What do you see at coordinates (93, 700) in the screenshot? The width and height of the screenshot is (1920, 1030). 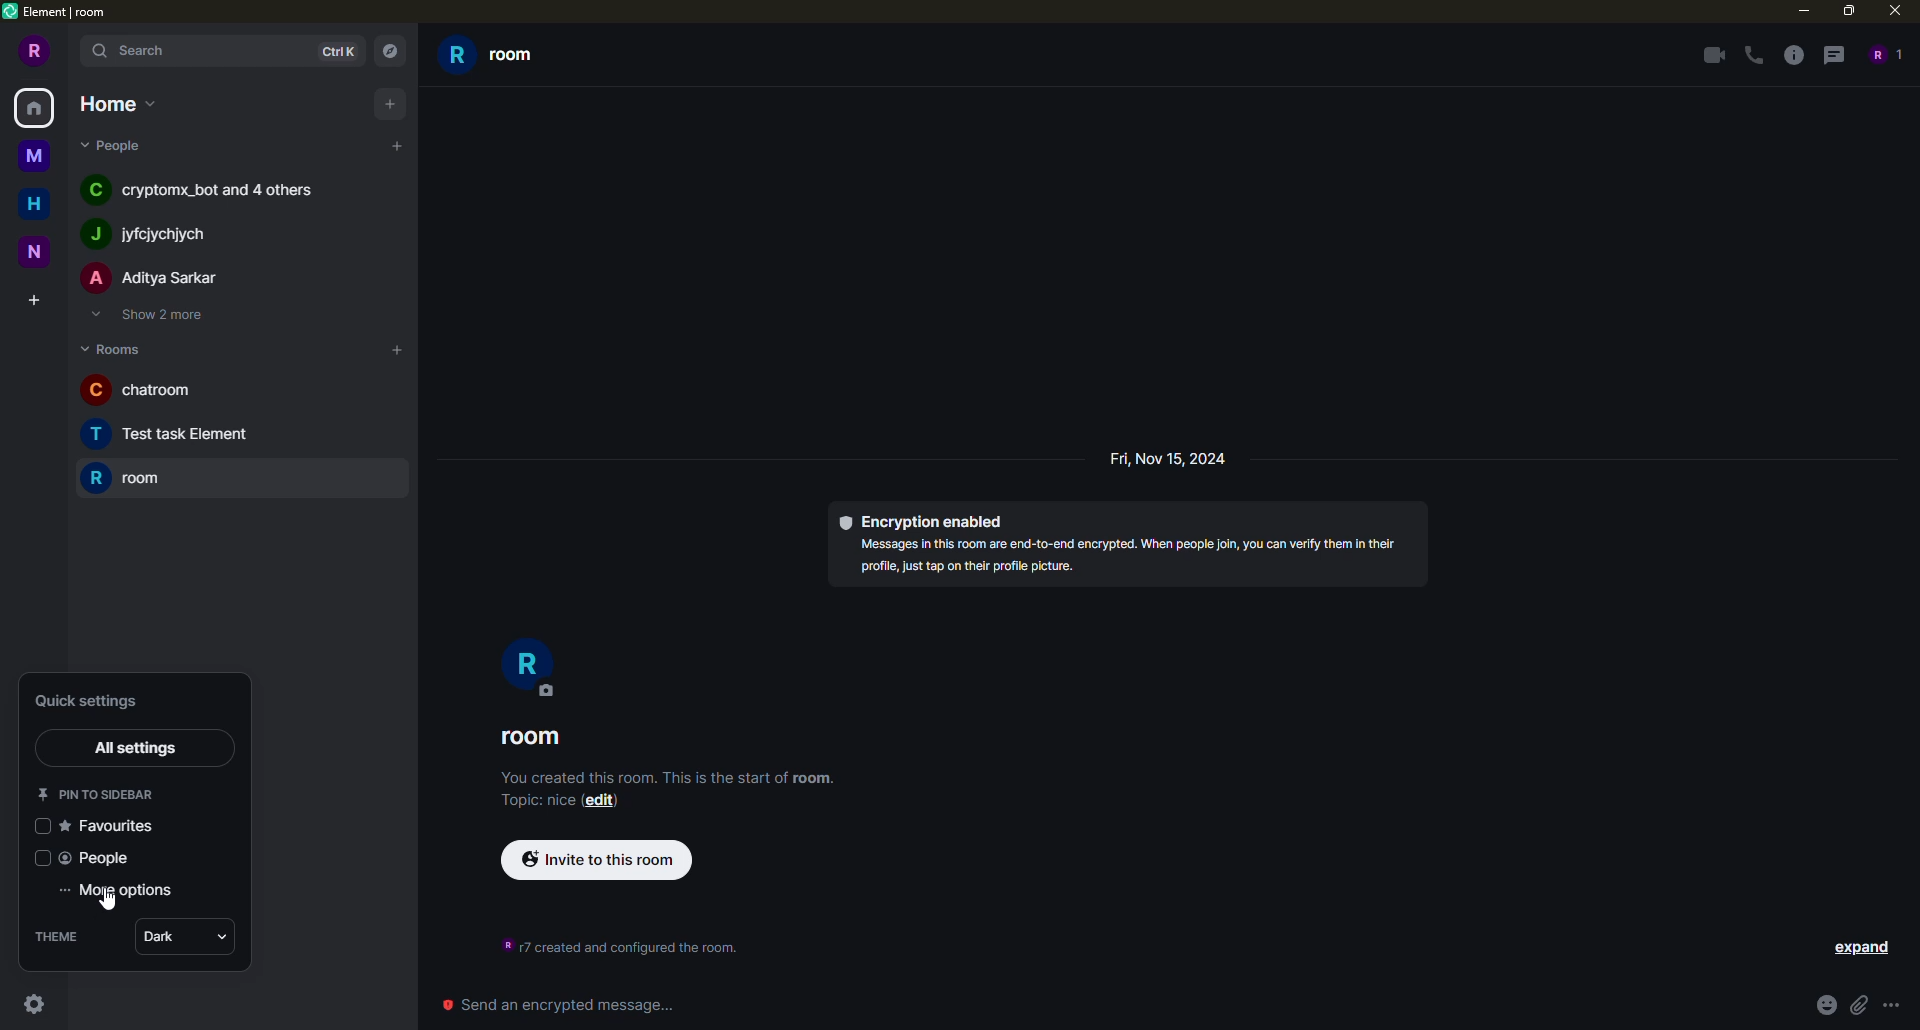 I see `quick settings` at bounding box center [93, 700].